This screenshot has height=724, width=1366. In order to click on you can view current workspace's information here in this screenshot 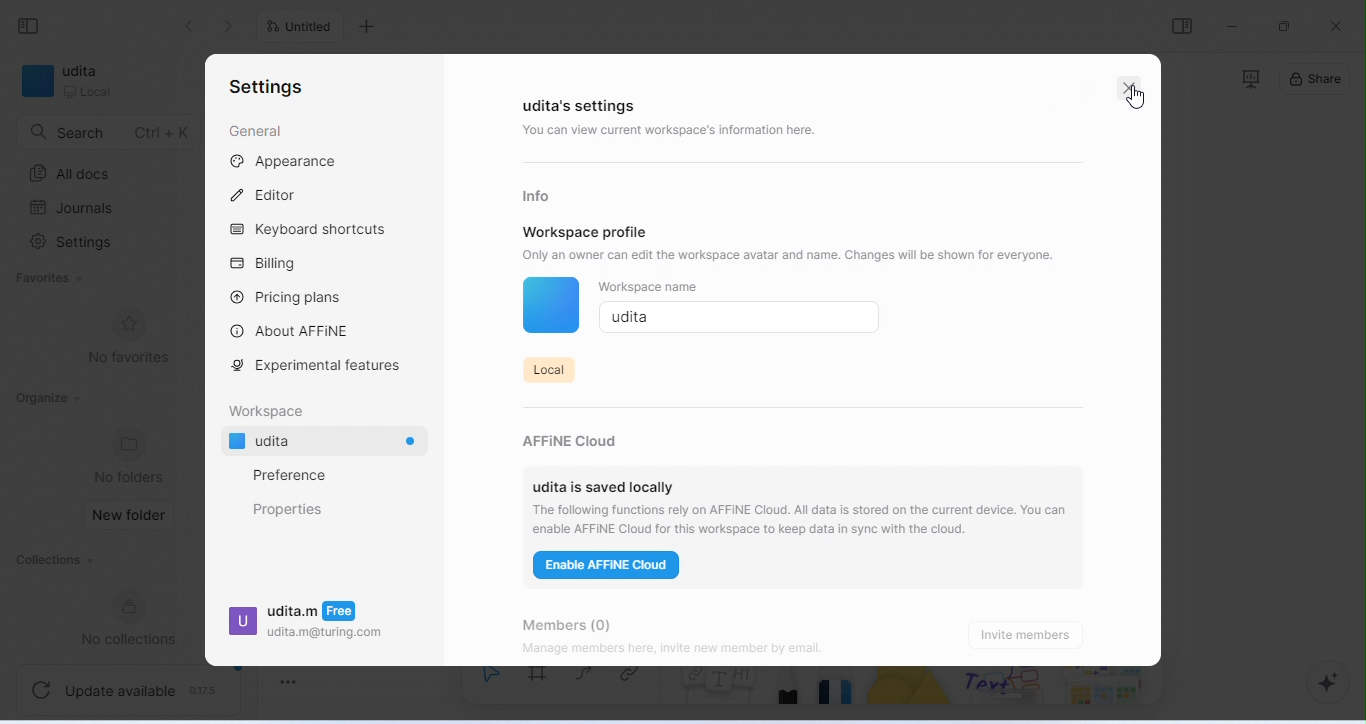, I will do `click(674, 132)`.